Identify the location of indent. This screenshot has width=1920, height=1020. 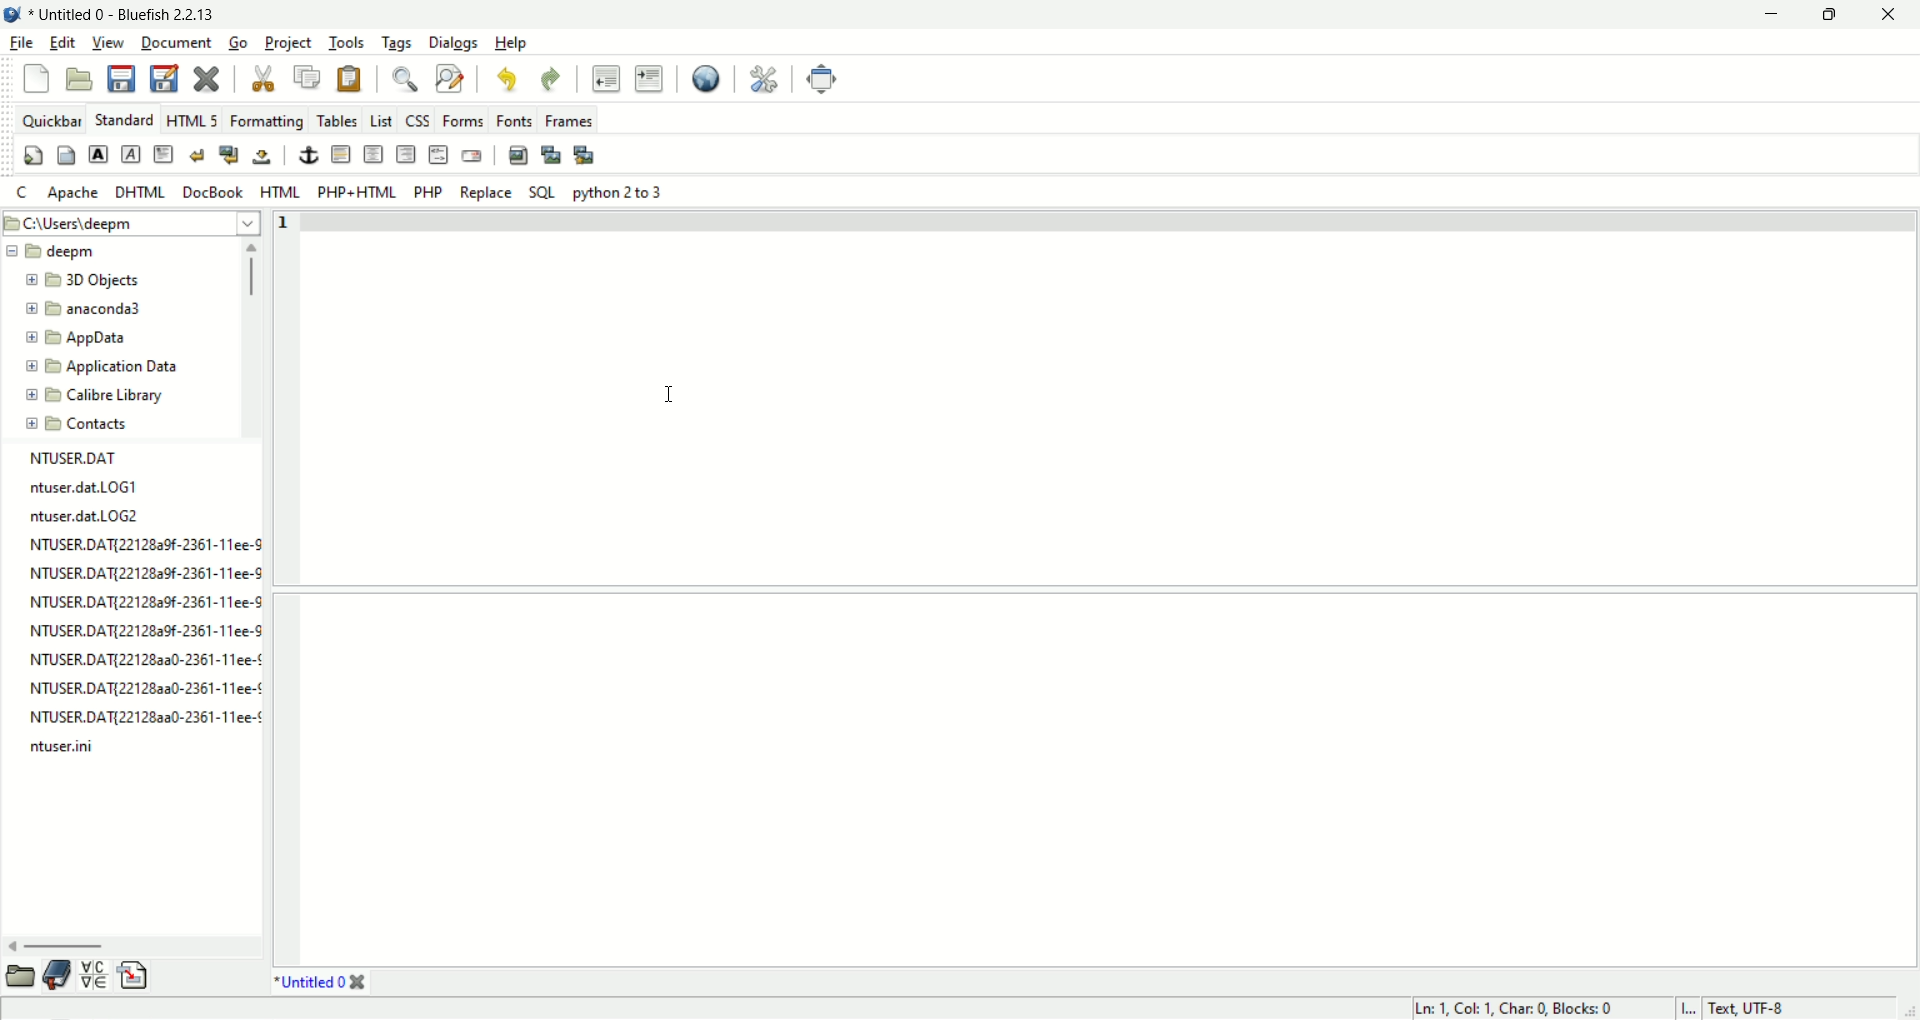
(654, 81).